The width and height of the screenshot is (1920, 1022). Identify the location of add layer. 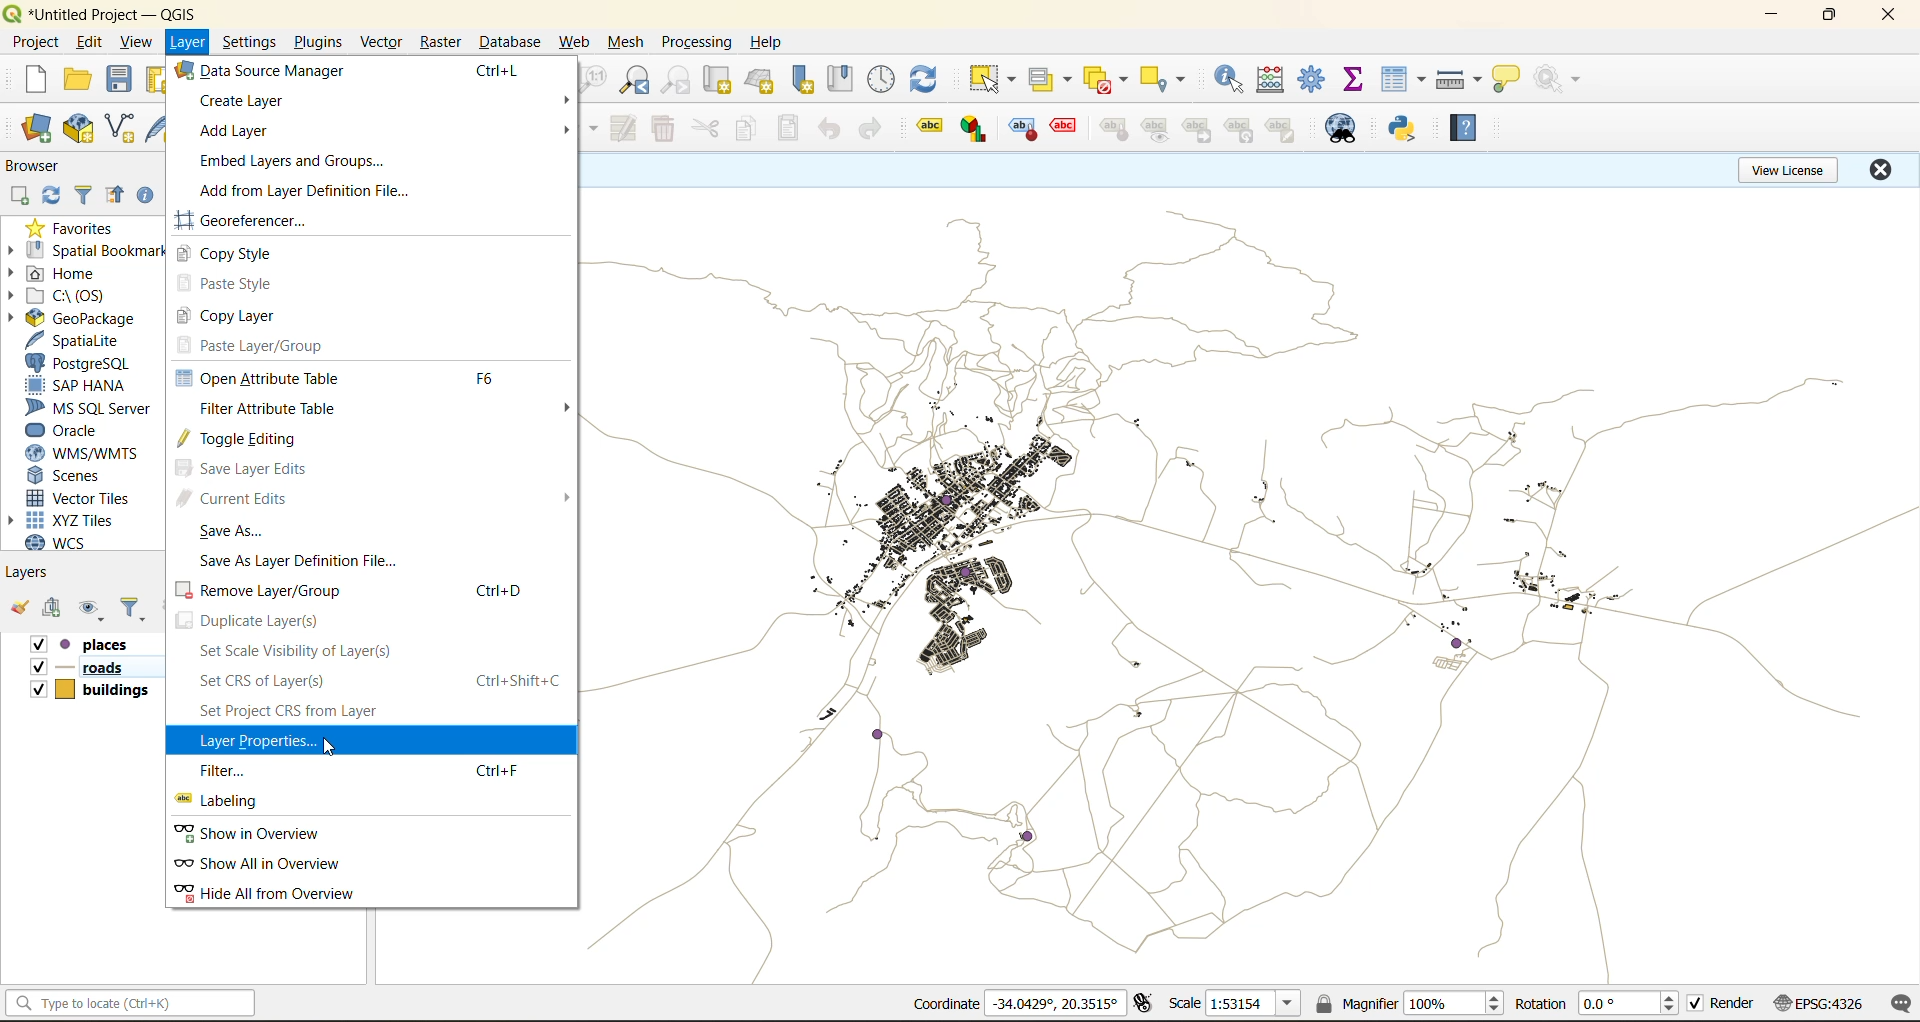
(233, 132).